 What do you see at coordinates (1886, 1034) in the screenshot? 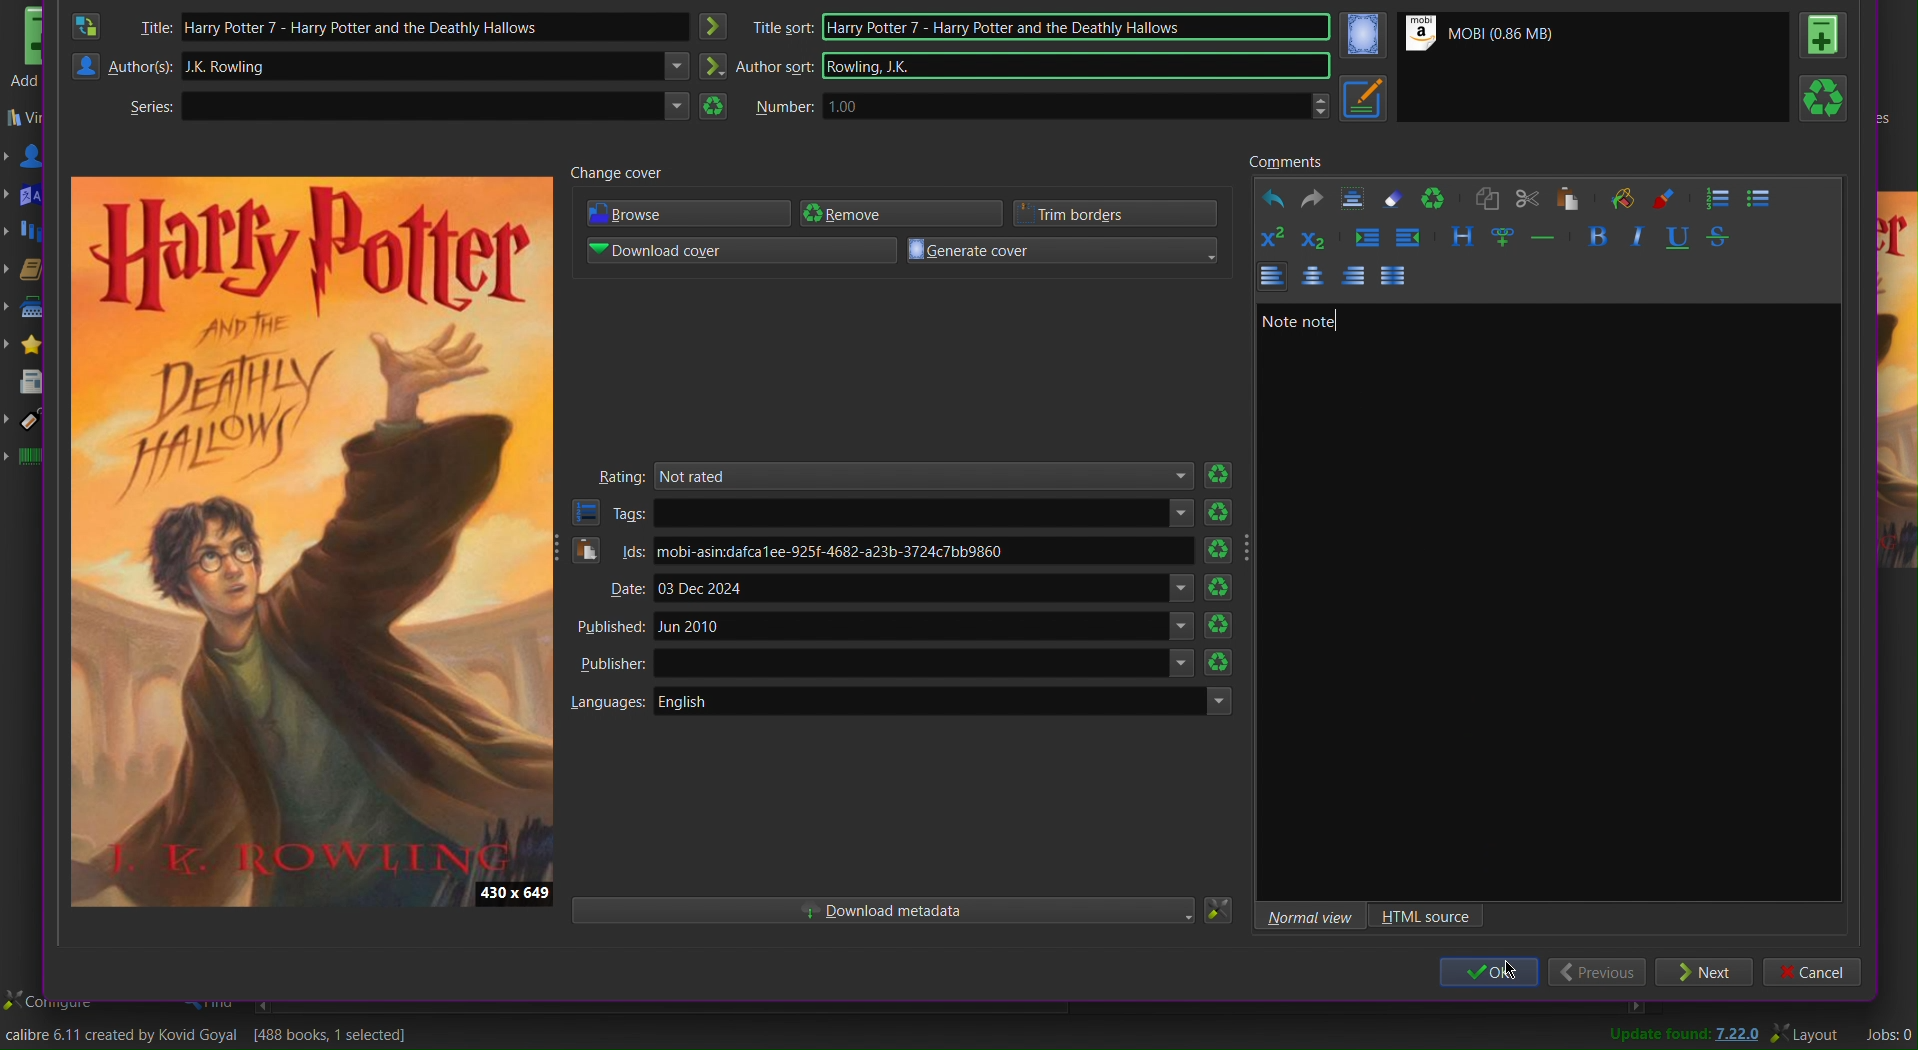
I see `Jobs` at bounding box center [1886, 1034].